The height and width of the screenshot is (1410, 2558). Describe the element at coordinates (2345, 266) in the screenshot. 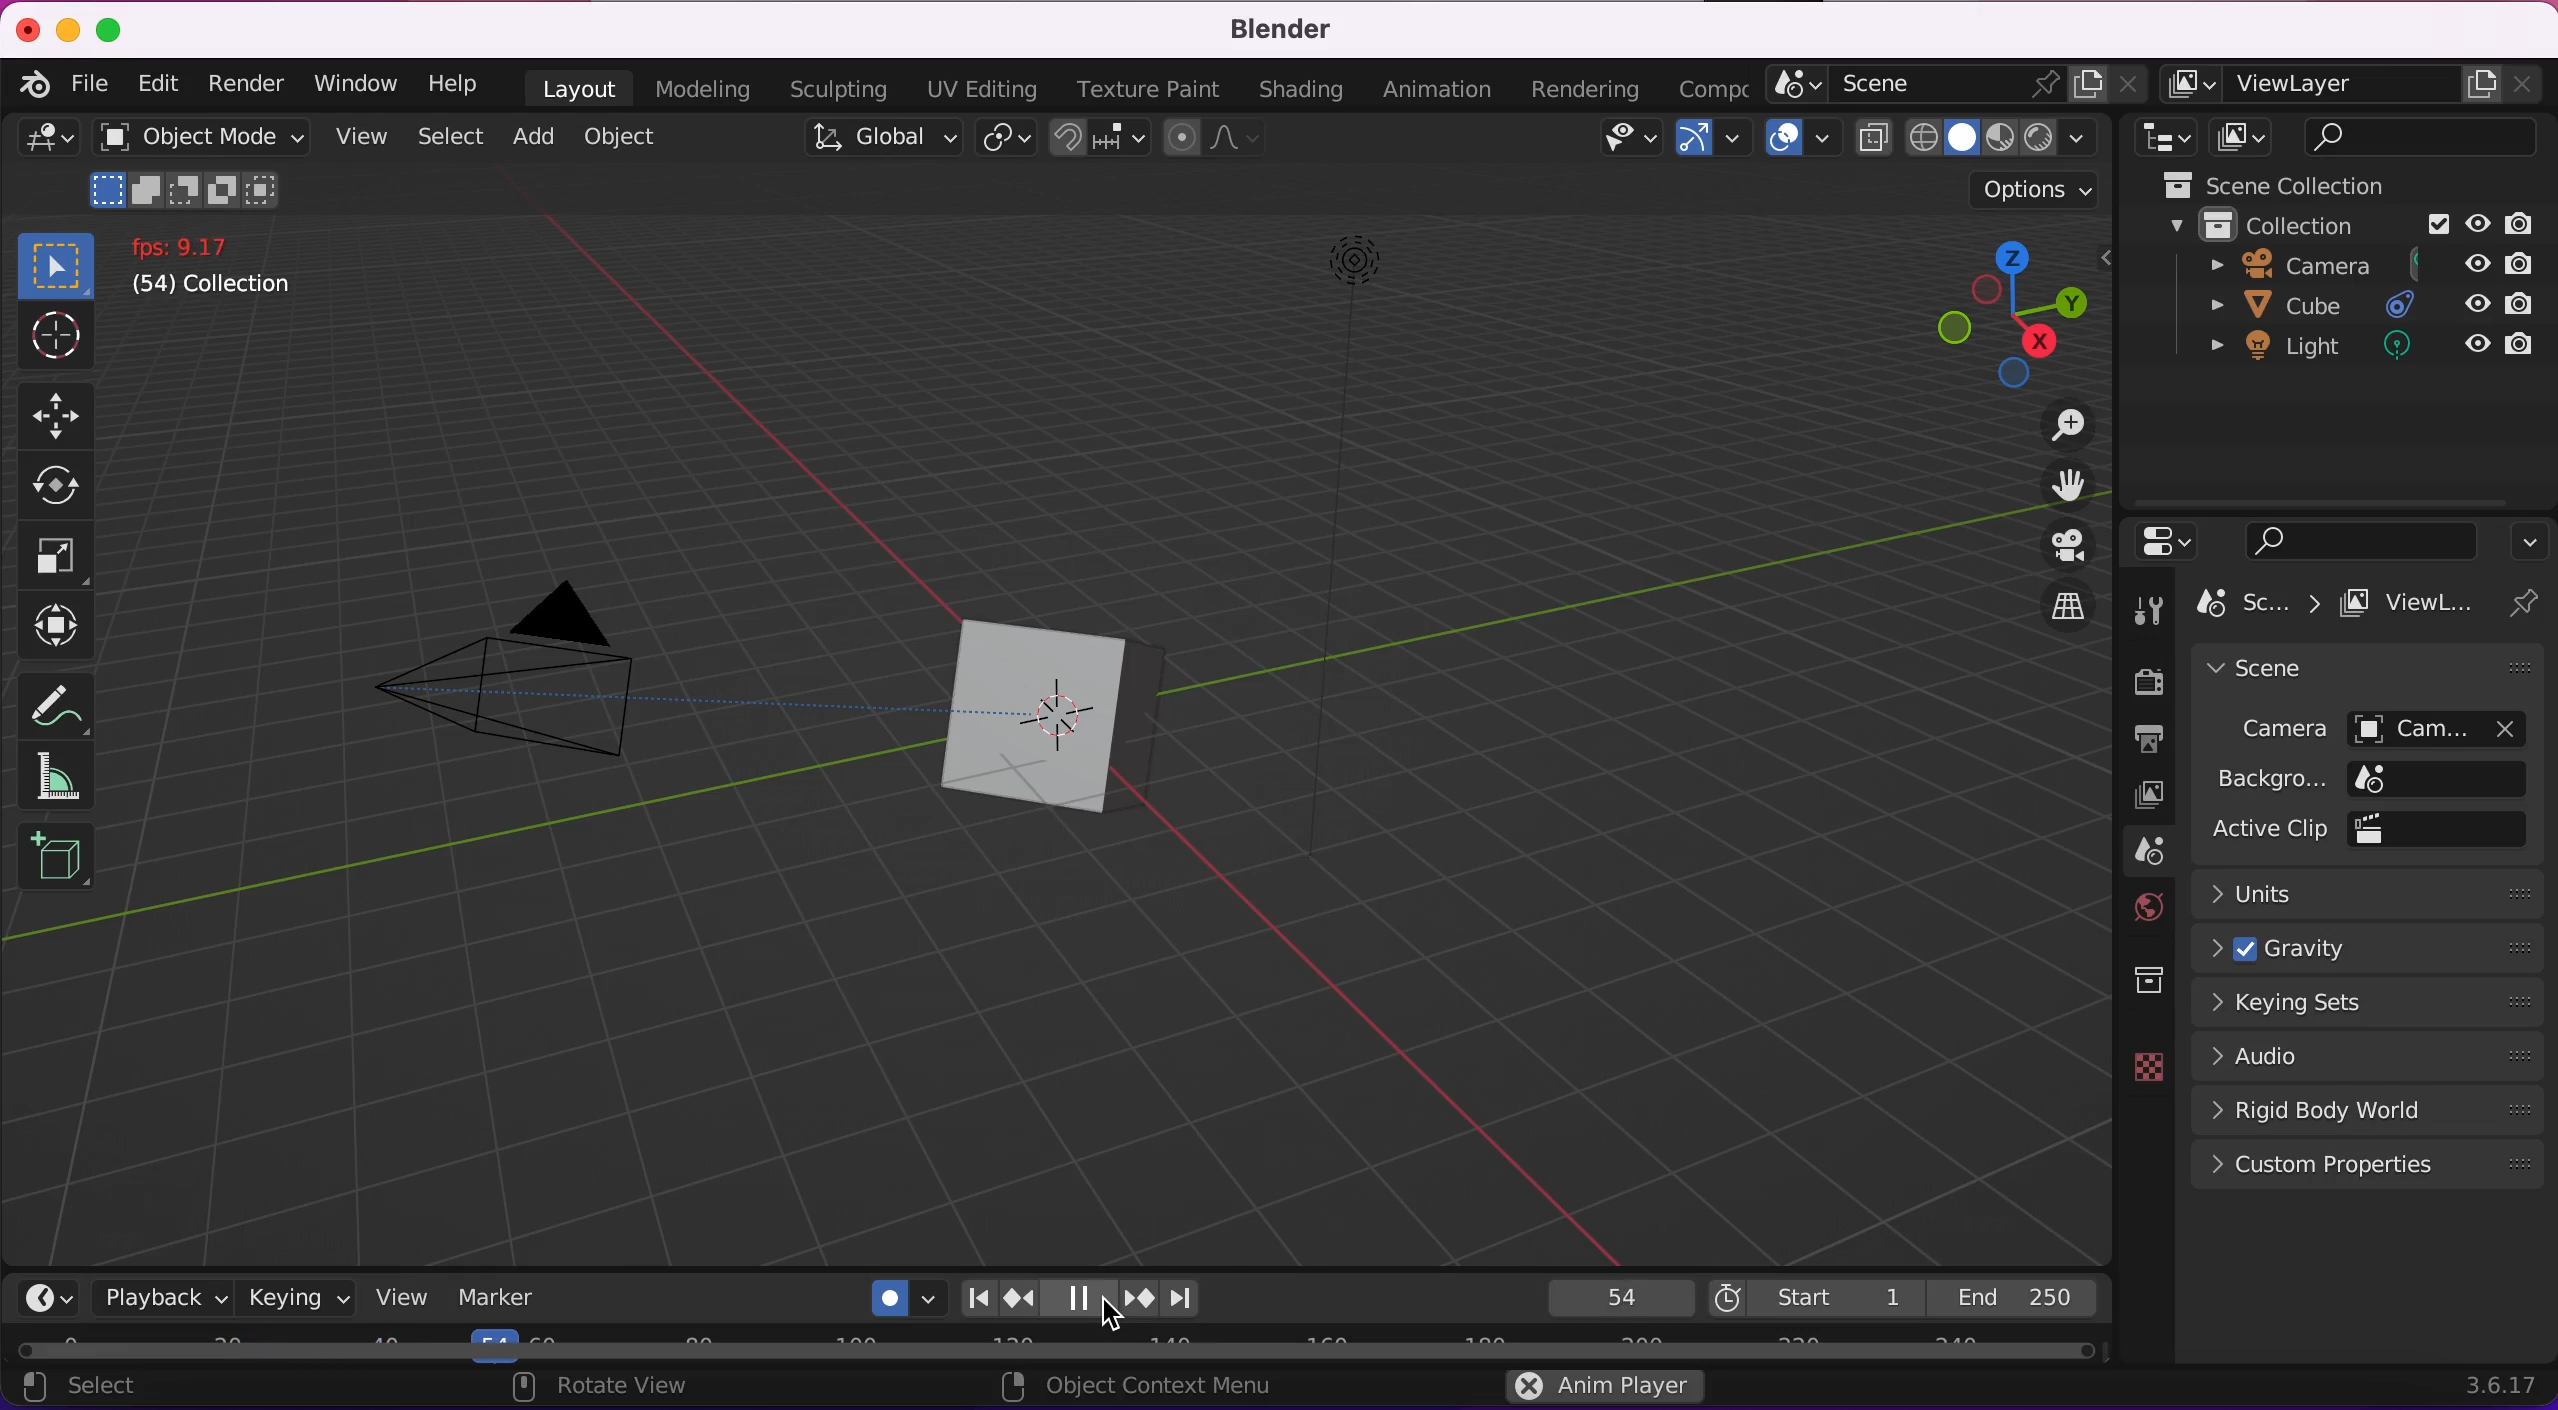

I see `camera` at that location.